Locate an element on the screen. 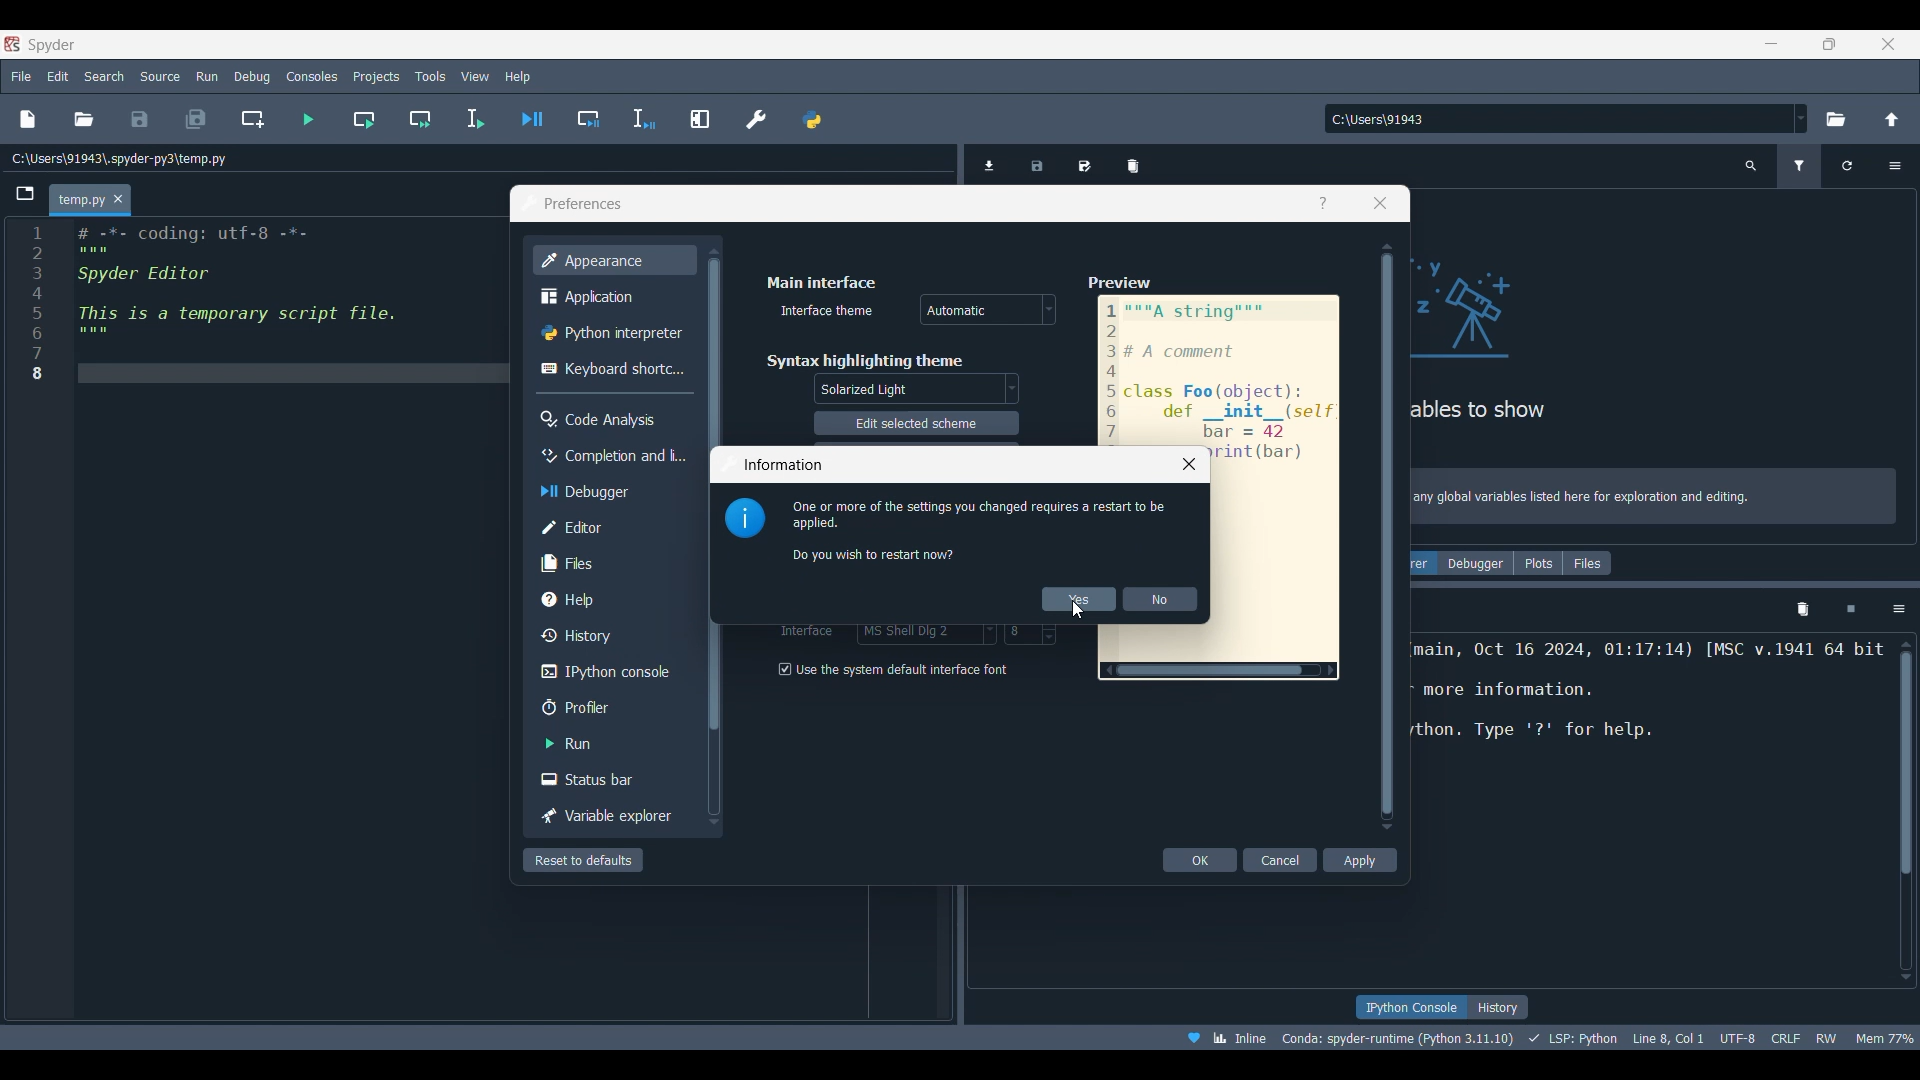 Image resolution: width=1920 pixels, height=1080 pixels. File path is located at coordinates (120, 158).